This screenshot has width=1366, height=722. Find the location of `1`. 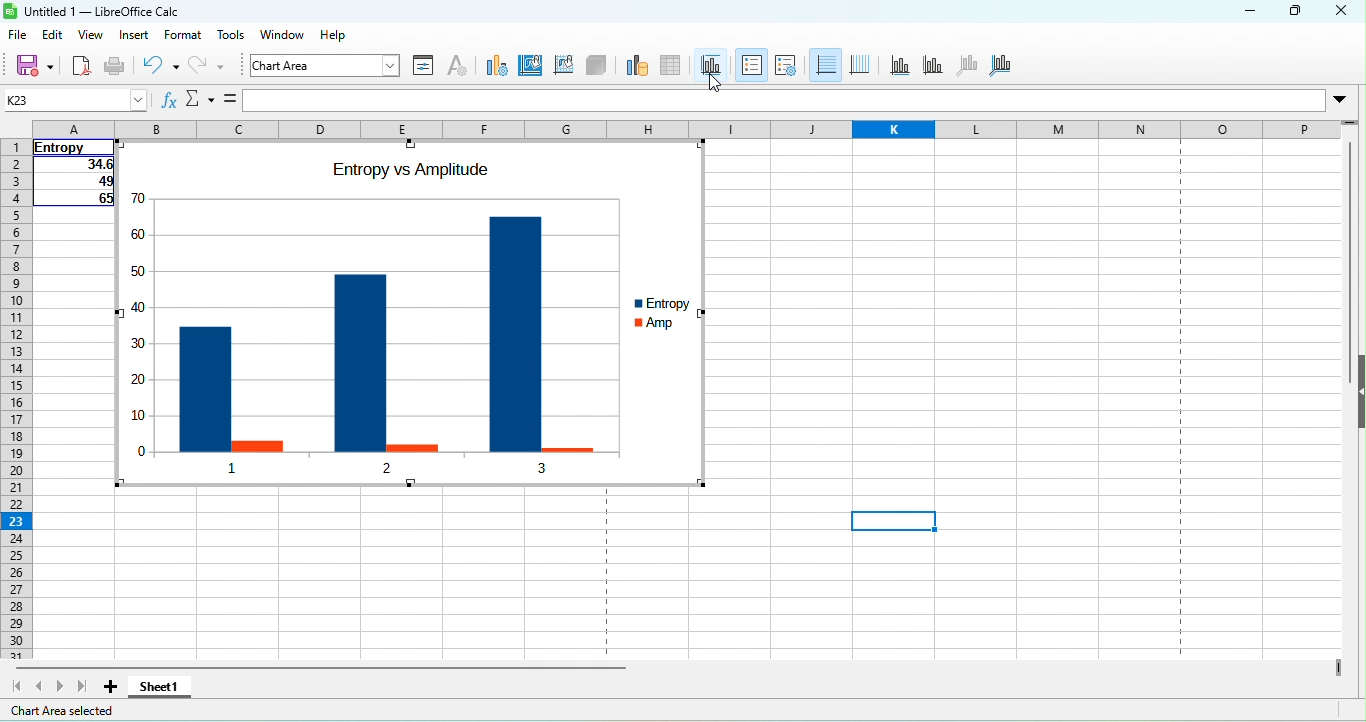

1 is located at coordinates (234, 466).